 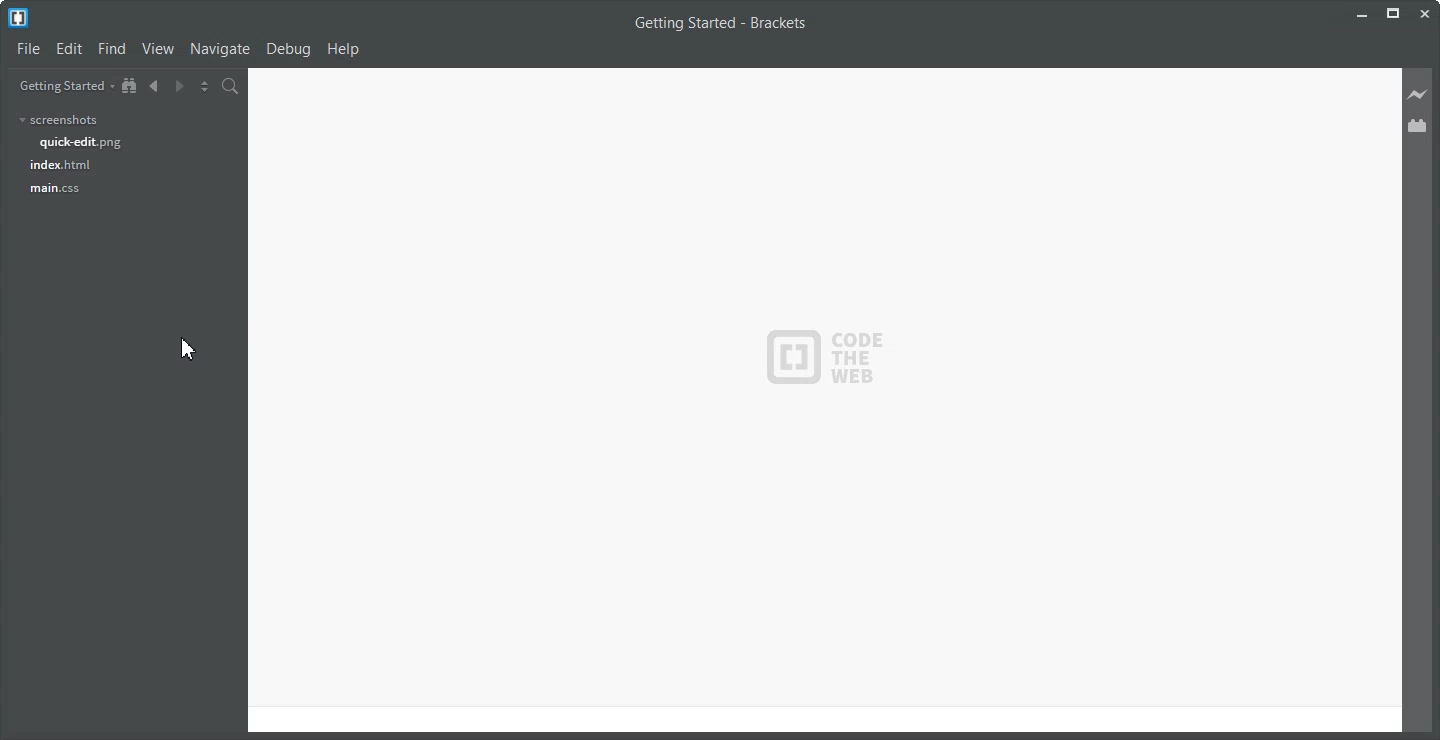 What do you see at coordinates (289, 50) in the screenshot?
I see `Debug` at bounding box center [289, 50].